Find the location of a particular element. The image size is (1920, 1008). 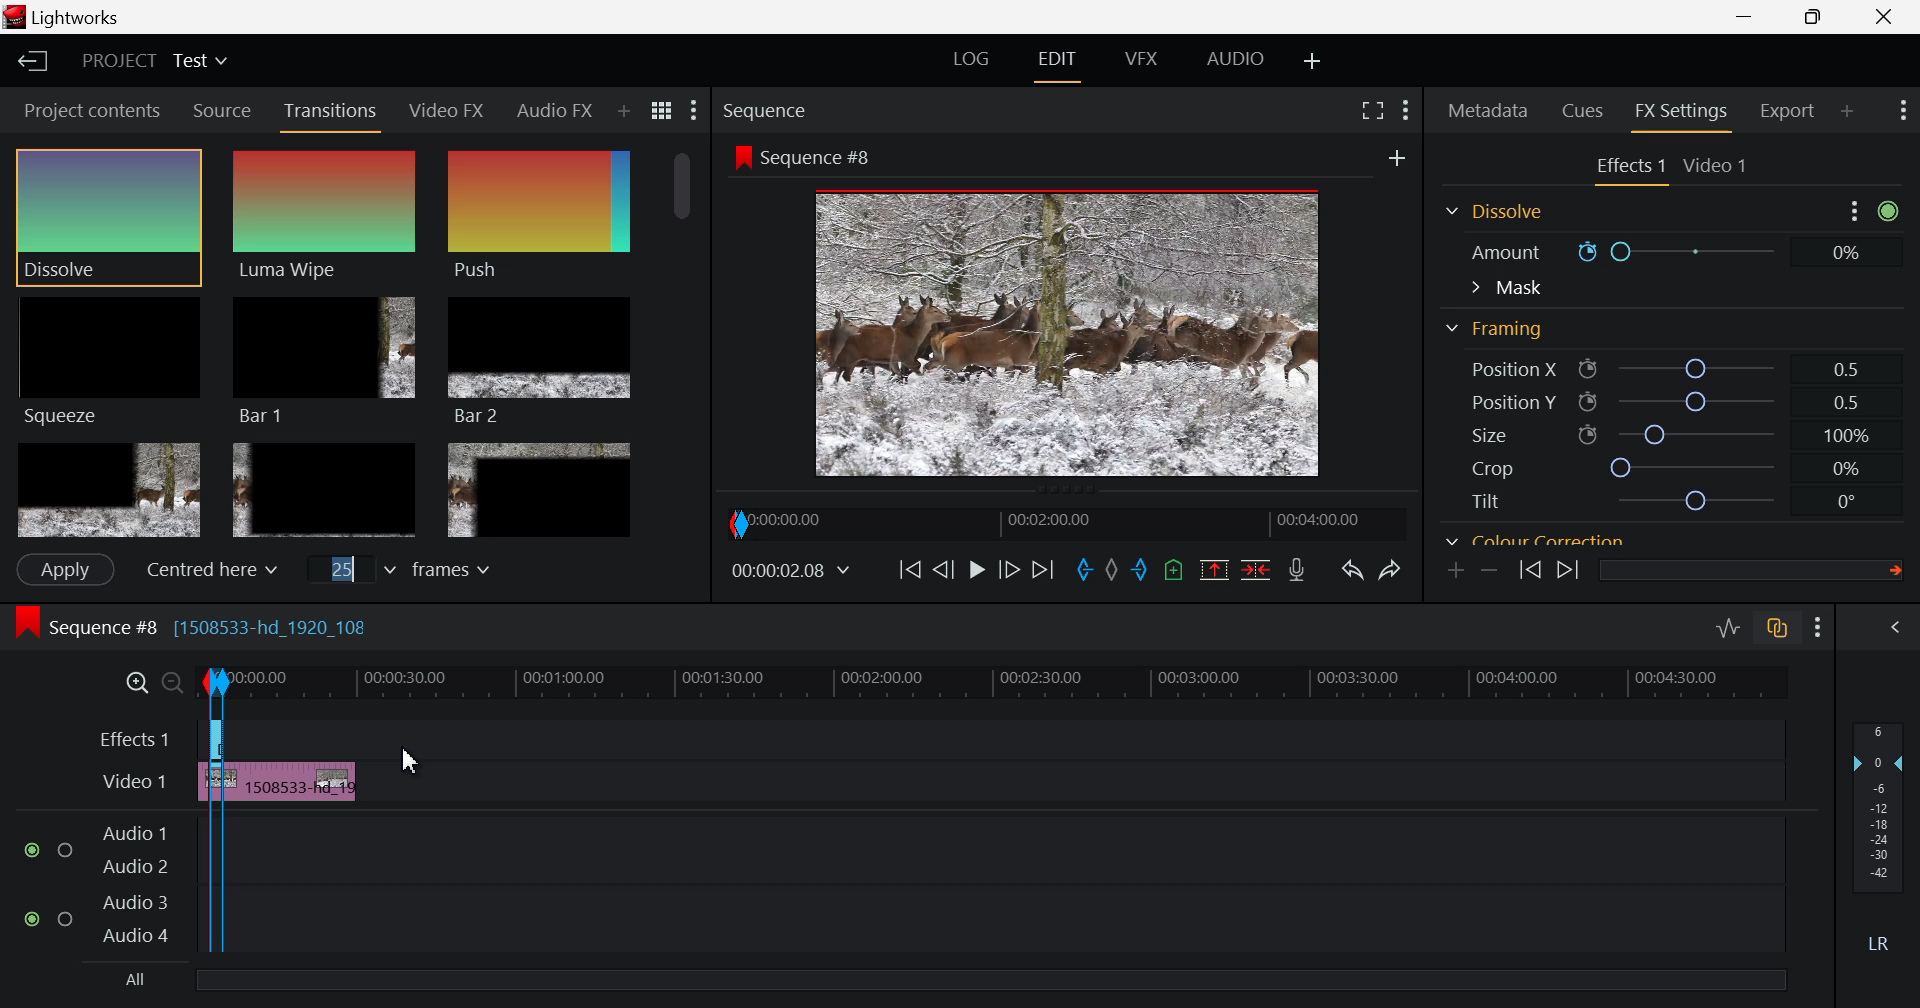

Video Frame Time is located at coordinates (793, 571).